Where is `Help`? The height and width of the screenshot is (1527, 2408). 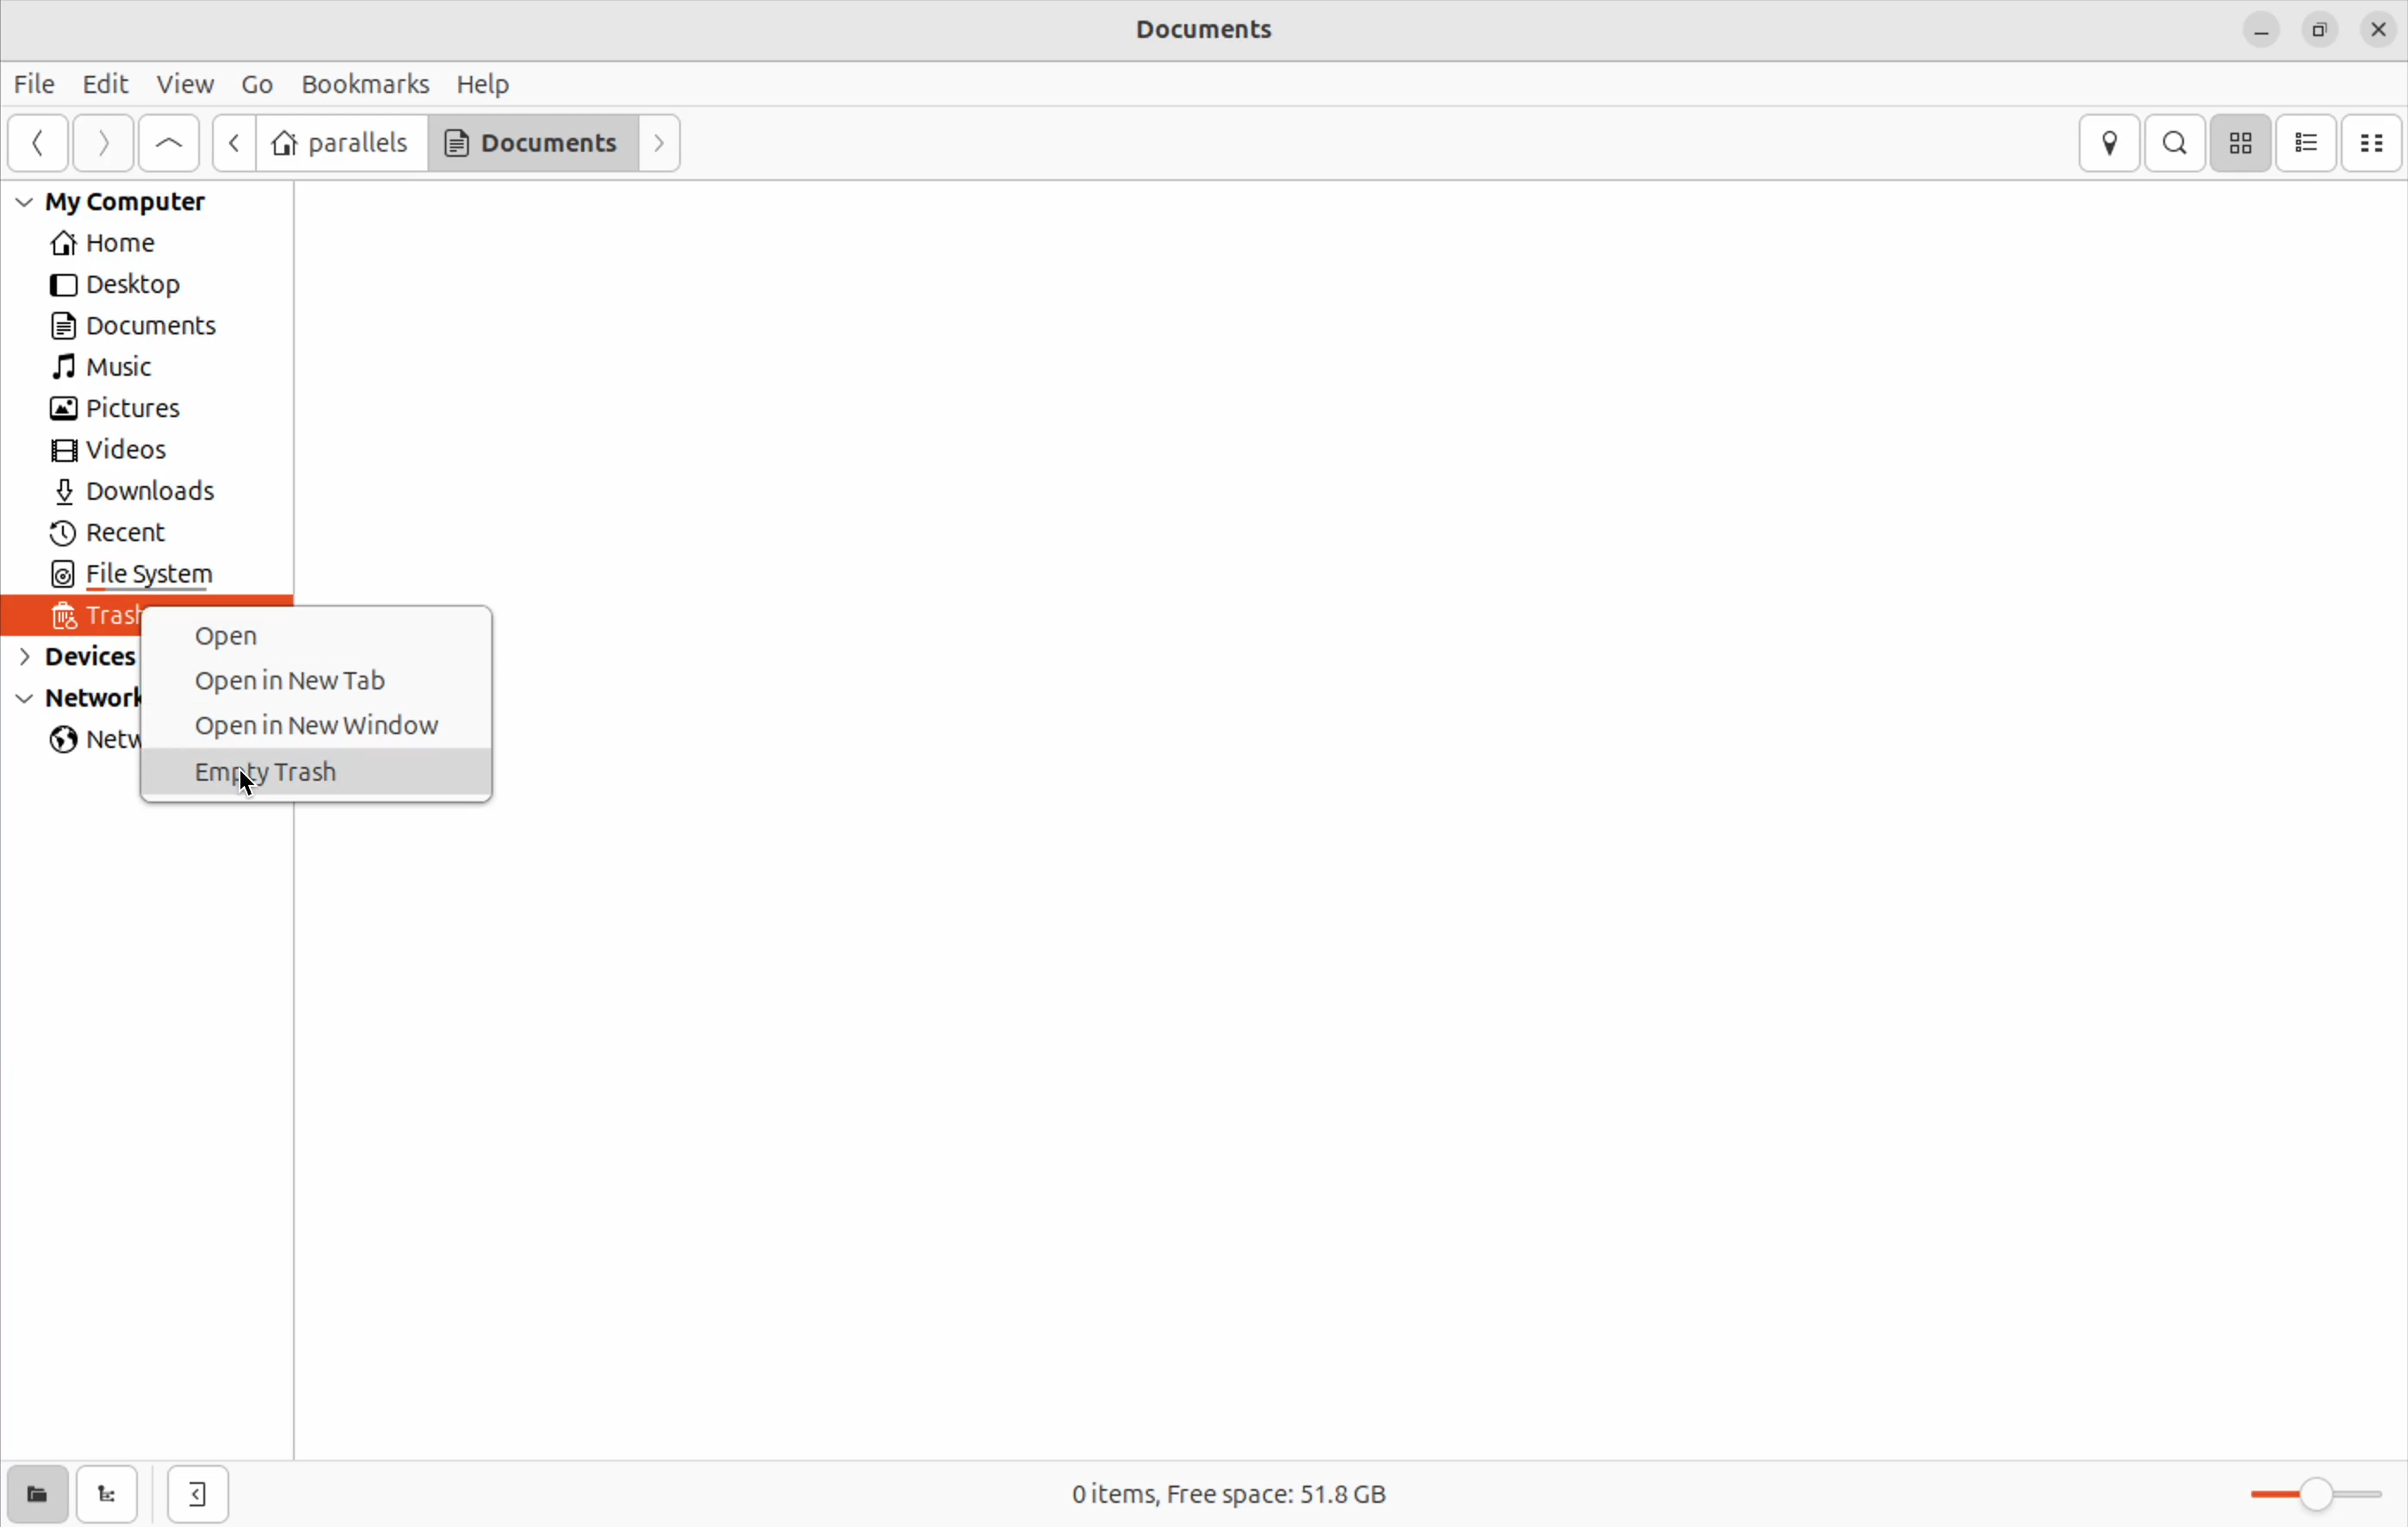 Help is located at coordinates (488, 82).